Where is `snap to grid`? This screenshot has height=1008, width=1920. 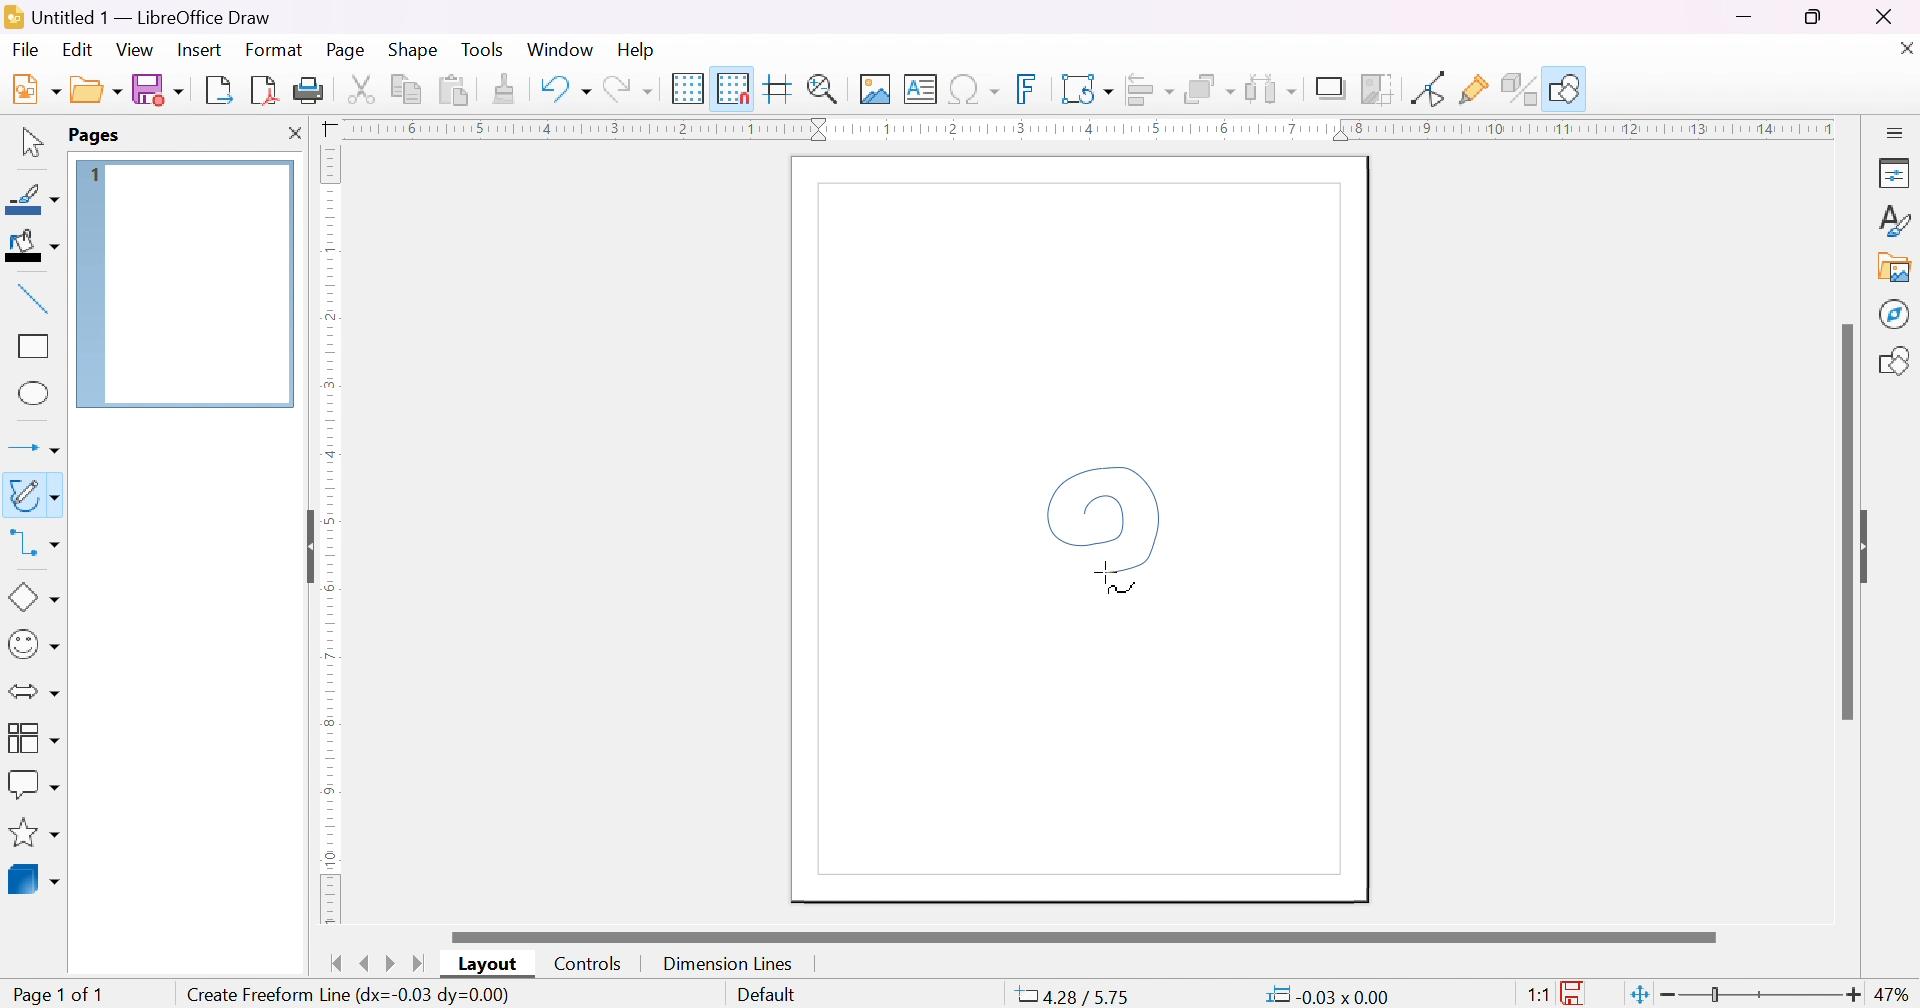 snap to grid is located at coordinates (732, 88).